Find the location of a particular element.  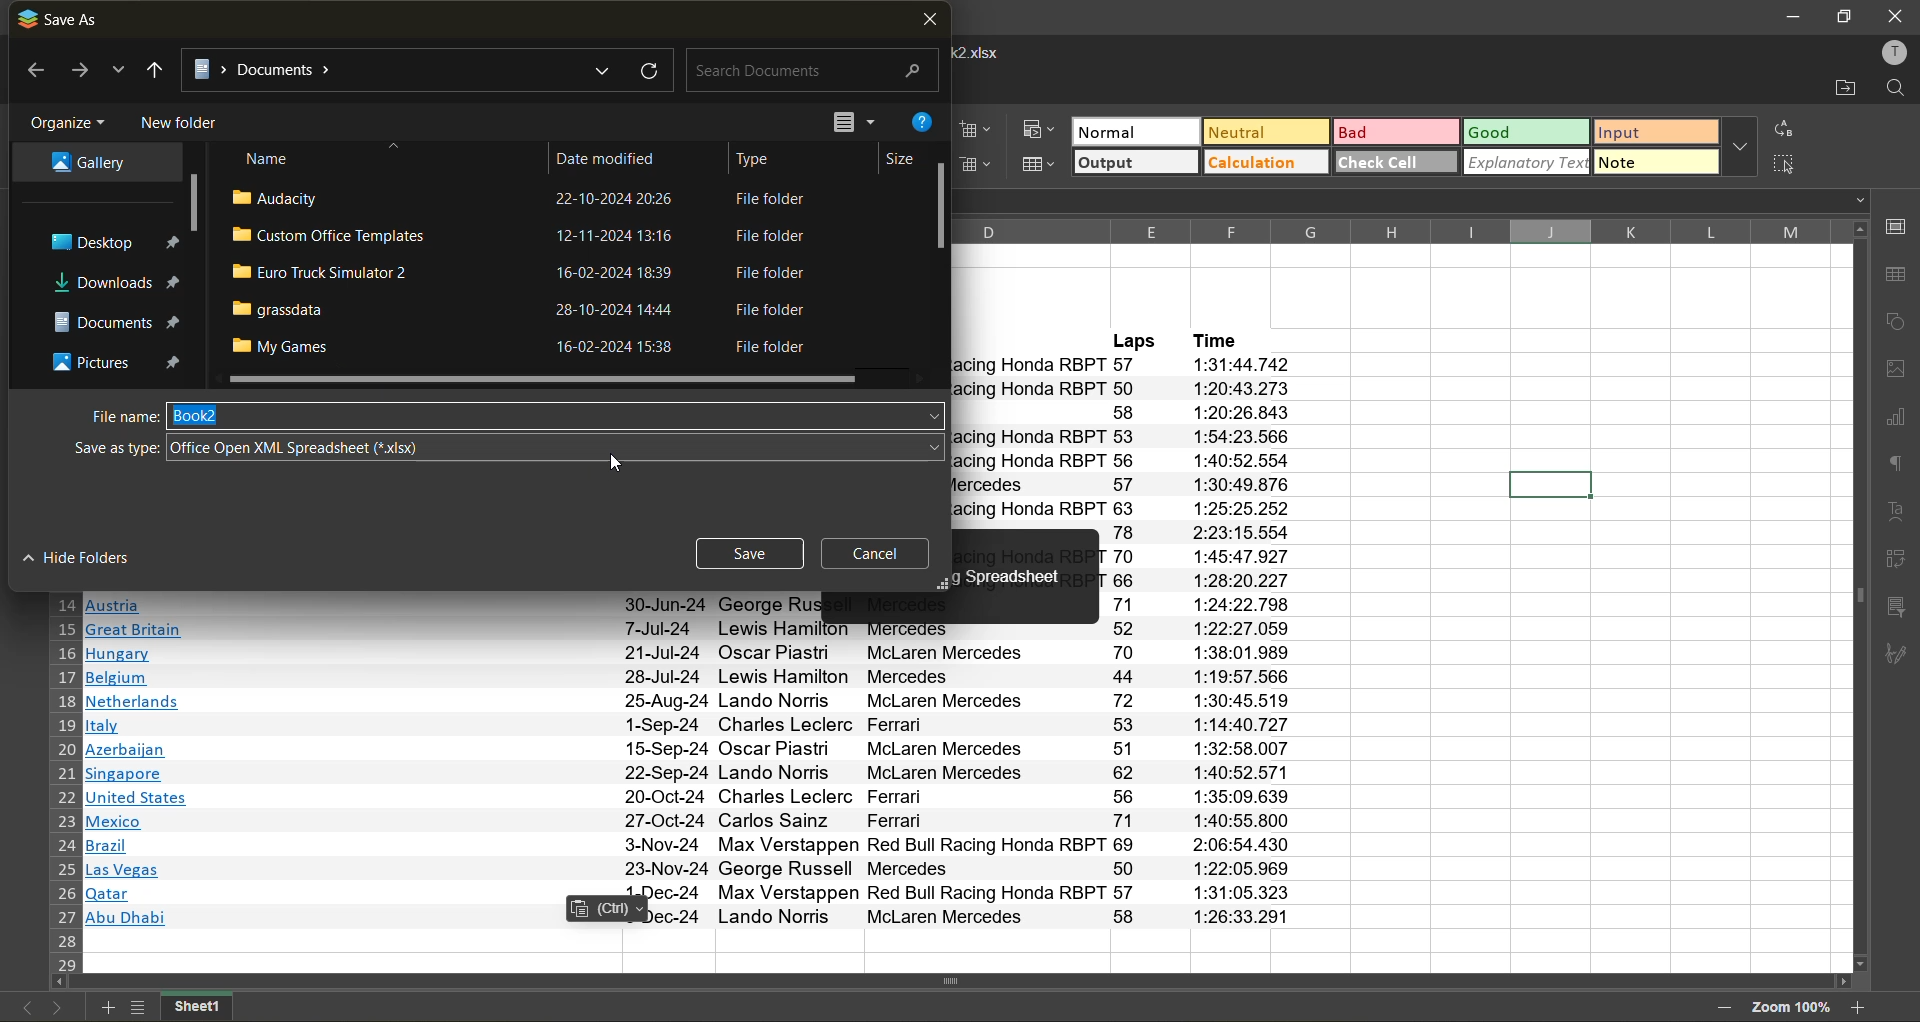

file is located at coordinates (516, 200).